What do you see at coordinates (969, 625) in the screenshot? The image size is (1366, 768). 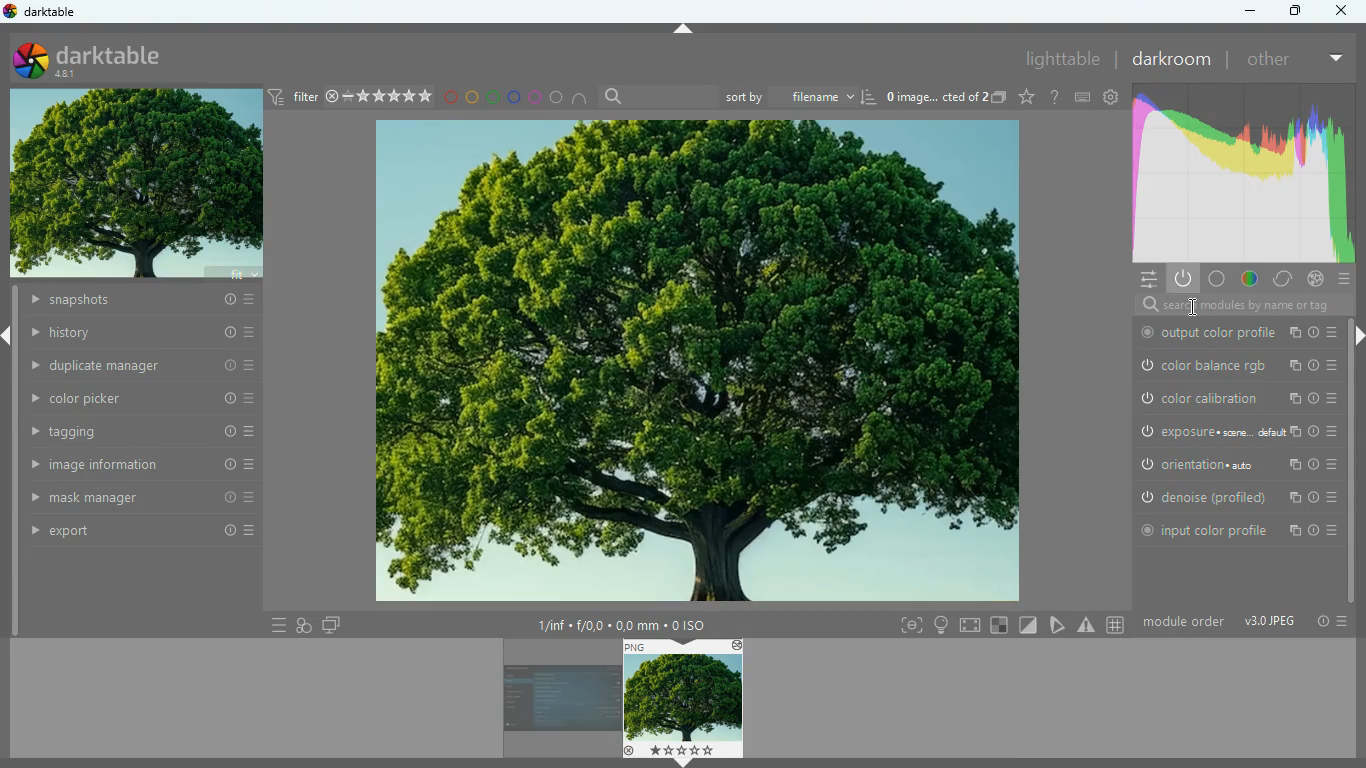 I see `screen` at bounding box center [969, 625].